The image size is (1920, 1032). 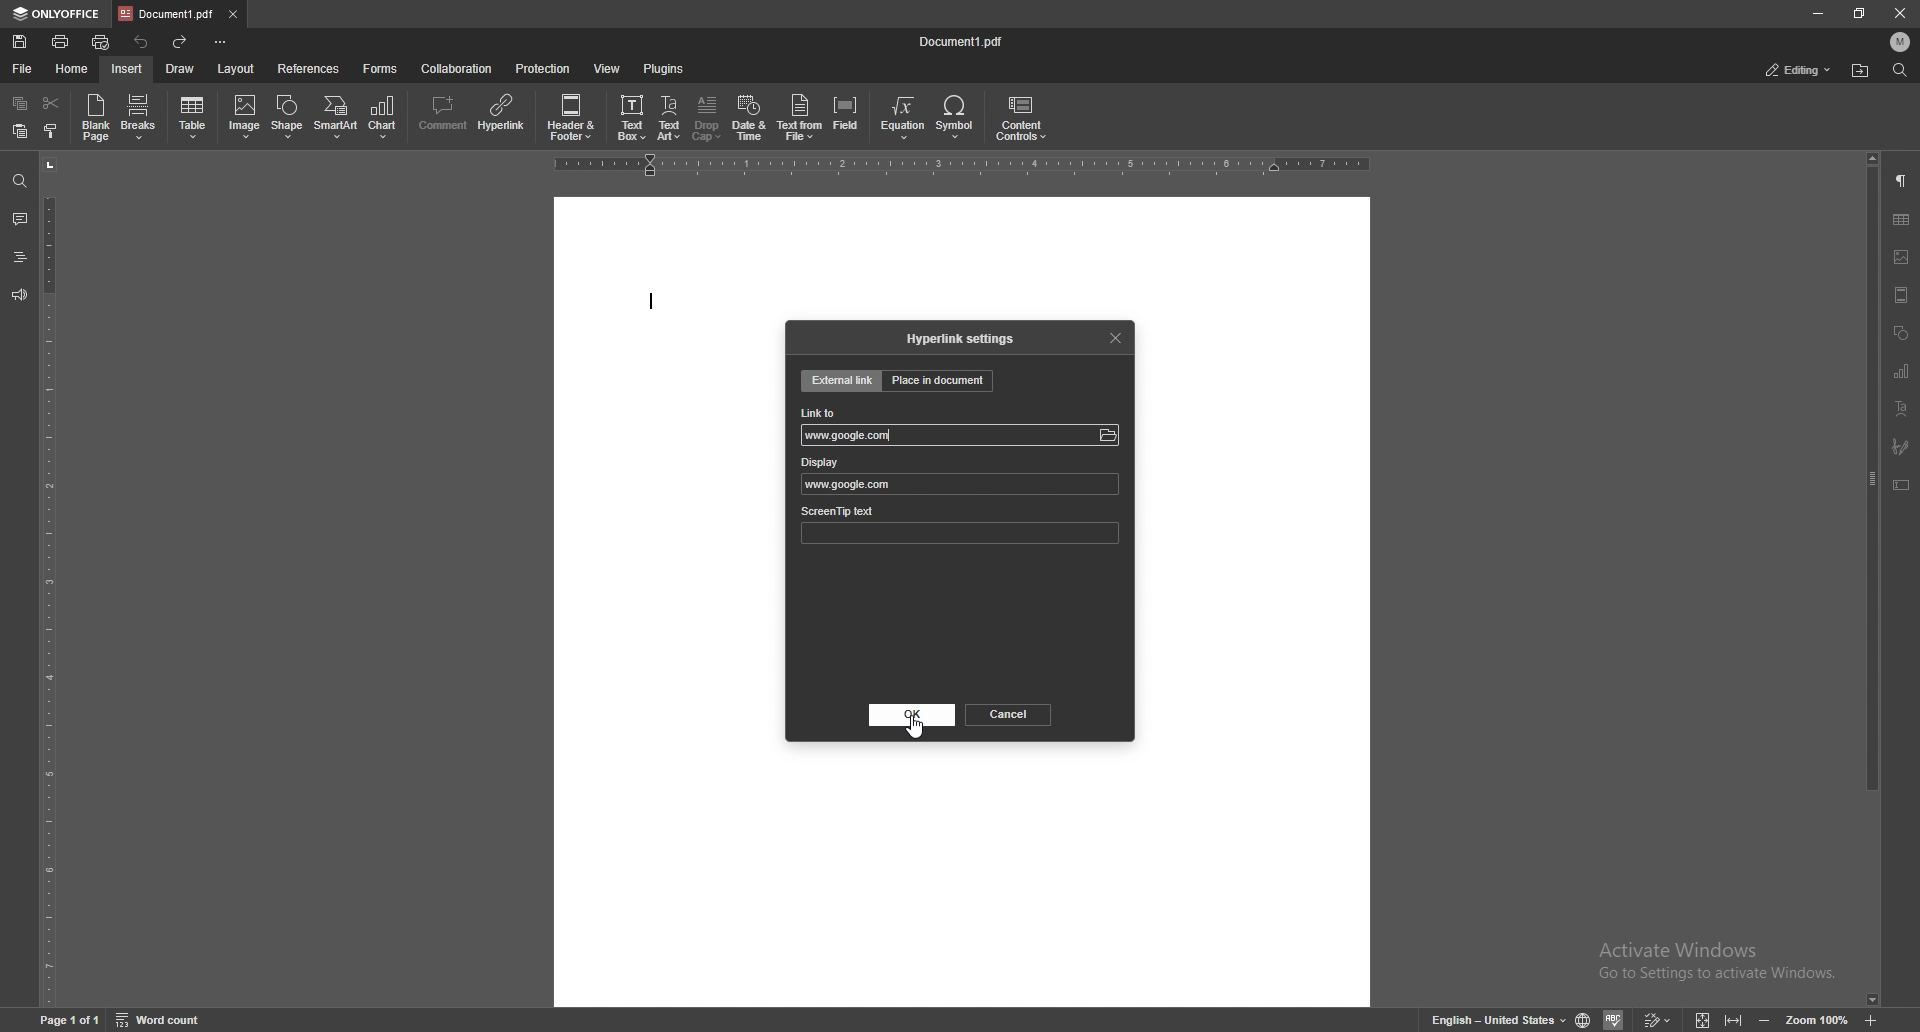 What do you see at coordinates (1703, 1018) in the screenshot?
I see `fit to screen` at bounding box center [1703, 1018].